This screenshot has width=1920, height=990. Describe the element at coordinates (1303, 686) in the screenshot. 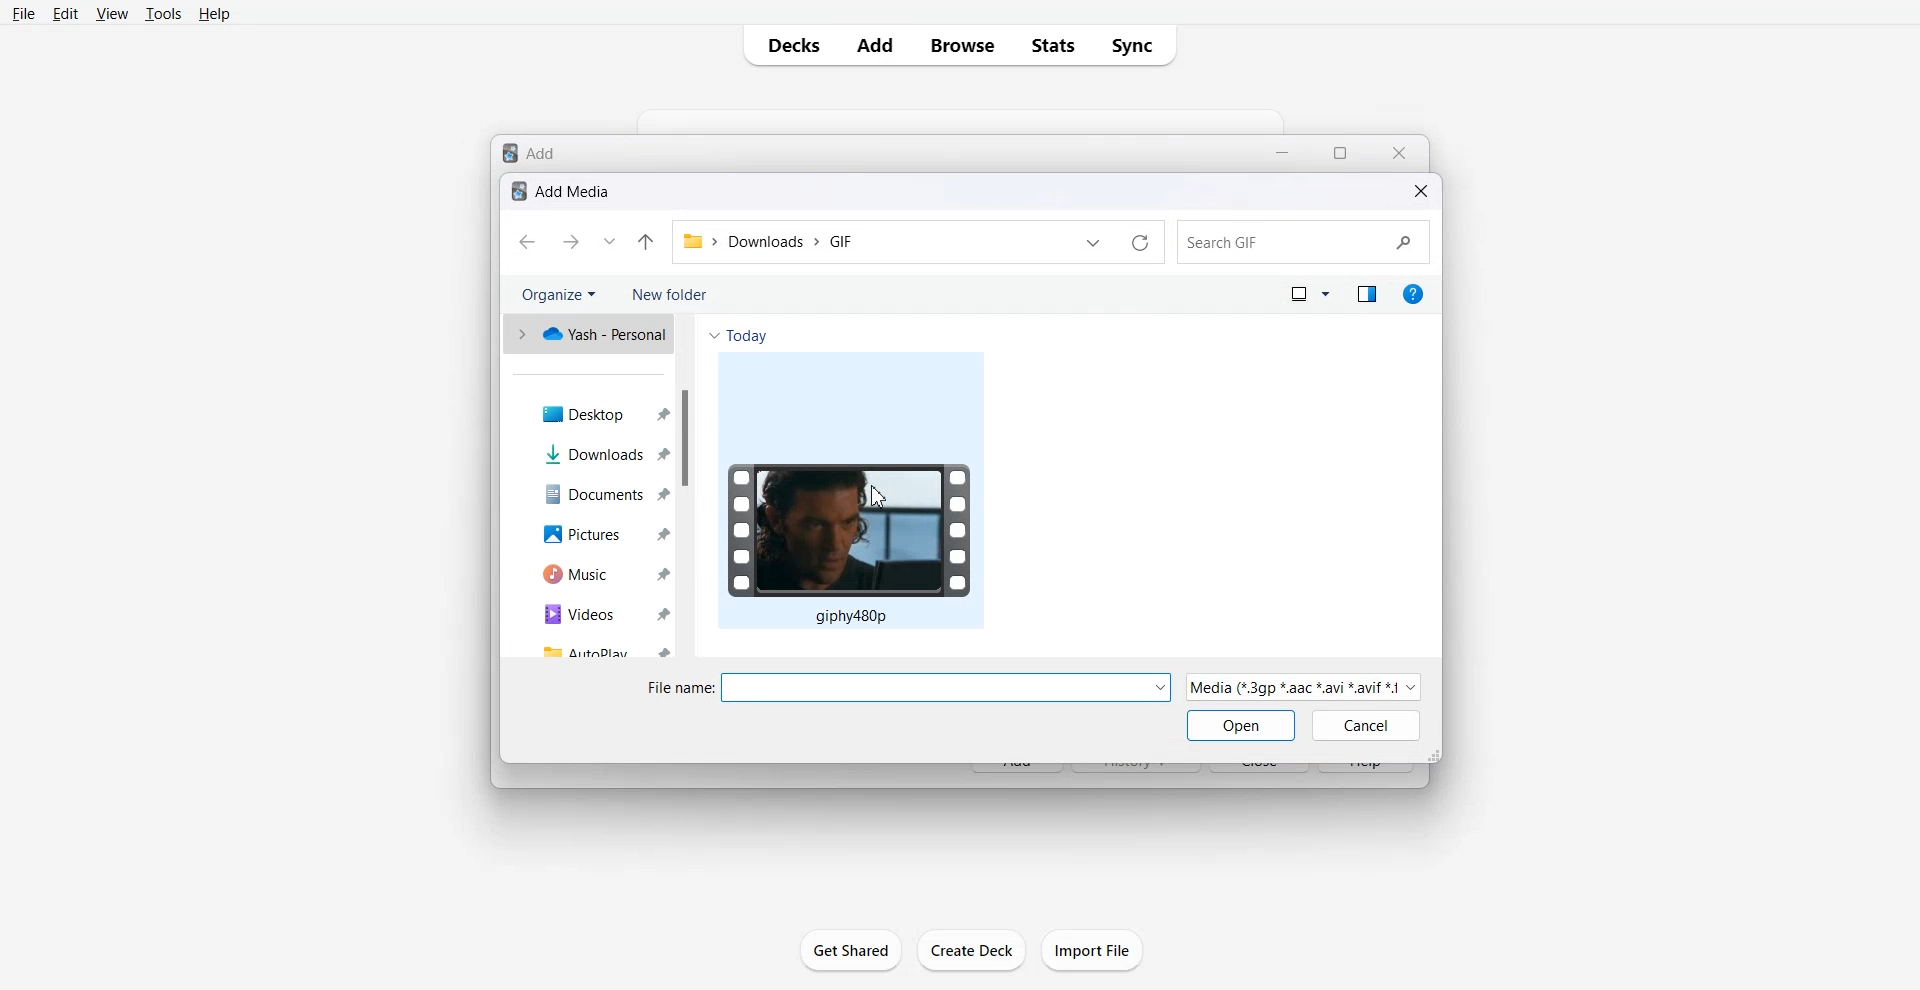

I see `| Media (“3gp *aac “avi *avit #1` at that location.